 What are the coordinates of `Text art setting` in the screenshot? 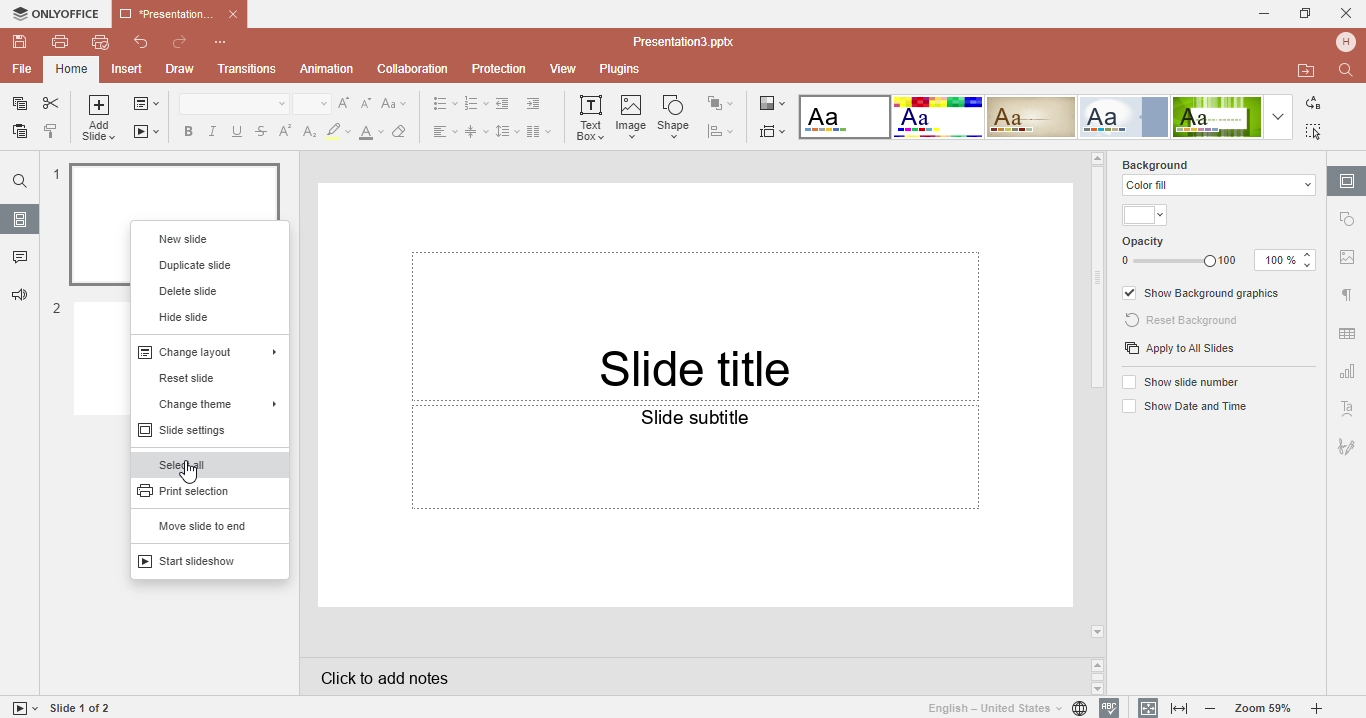 It's located at (1347, 408).